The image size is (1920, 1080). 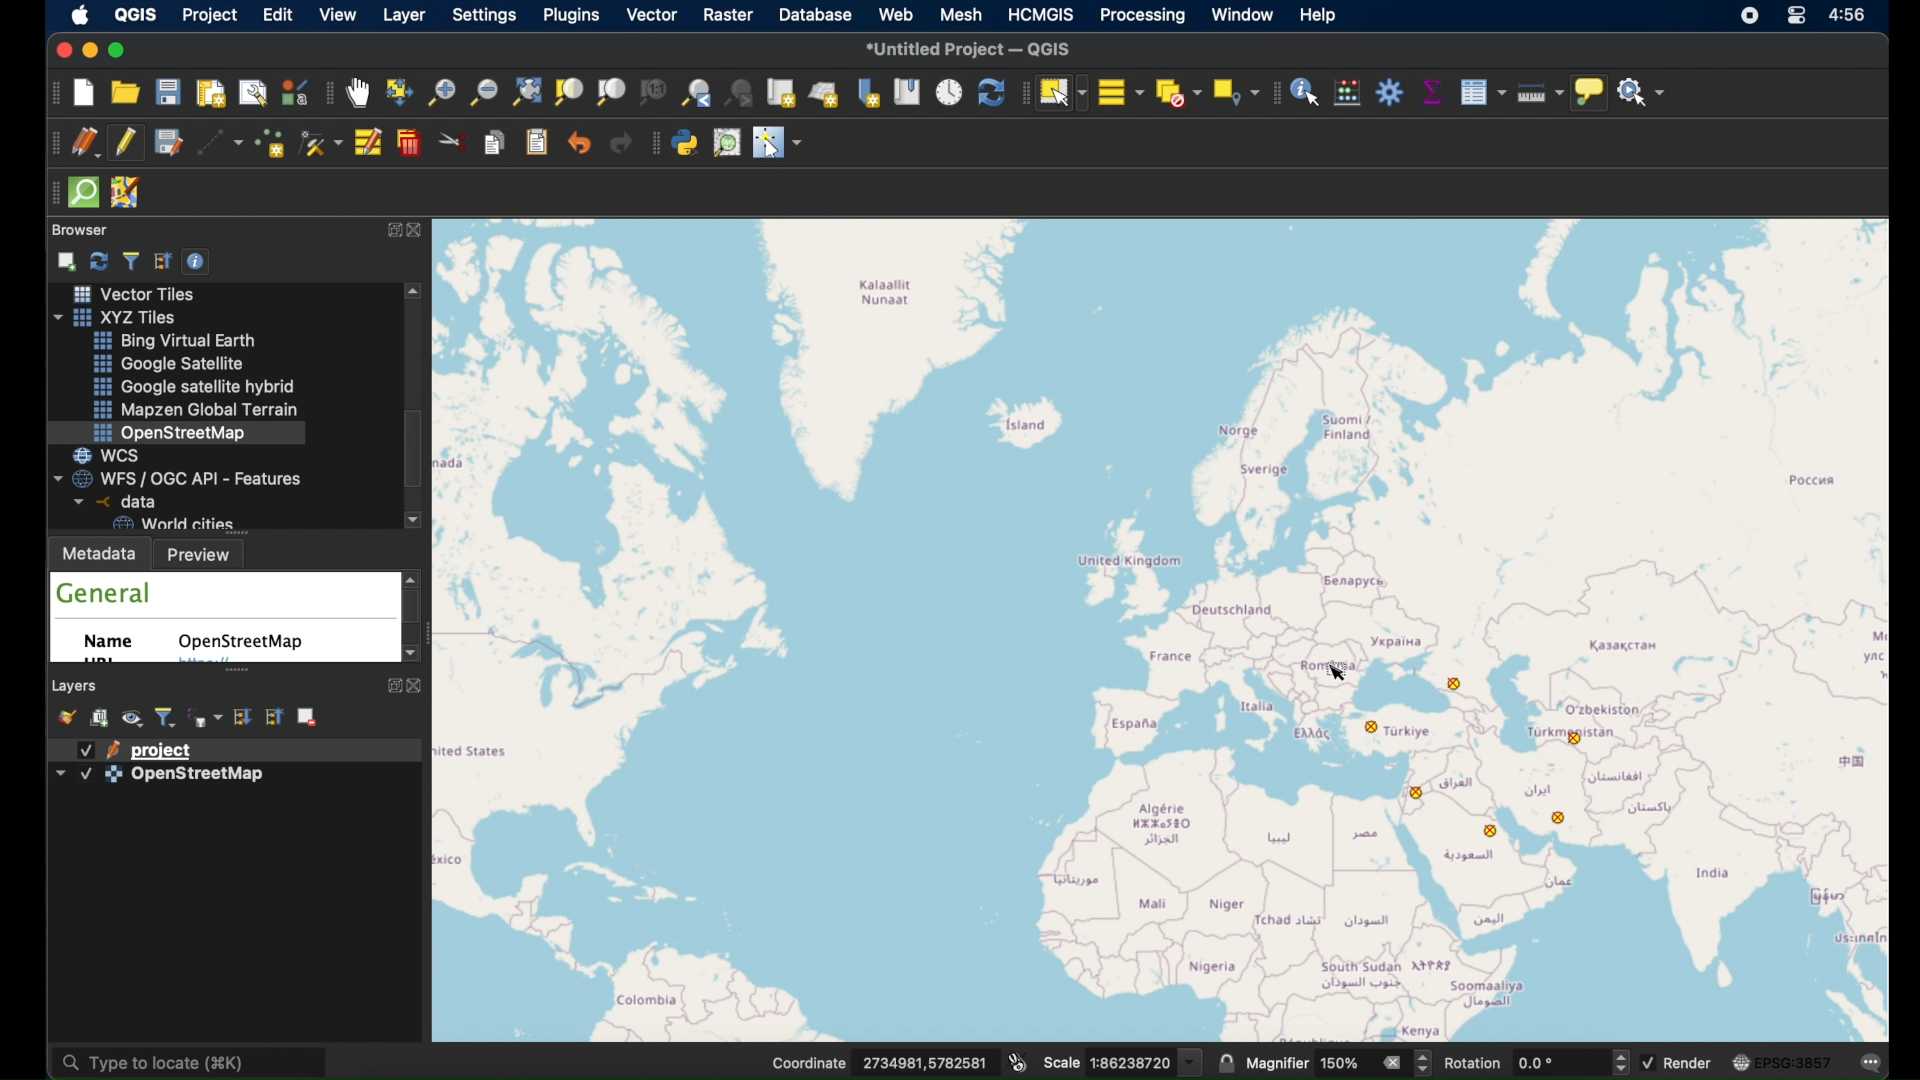 I want to click on manage map themes, so click(x=135, y=720).